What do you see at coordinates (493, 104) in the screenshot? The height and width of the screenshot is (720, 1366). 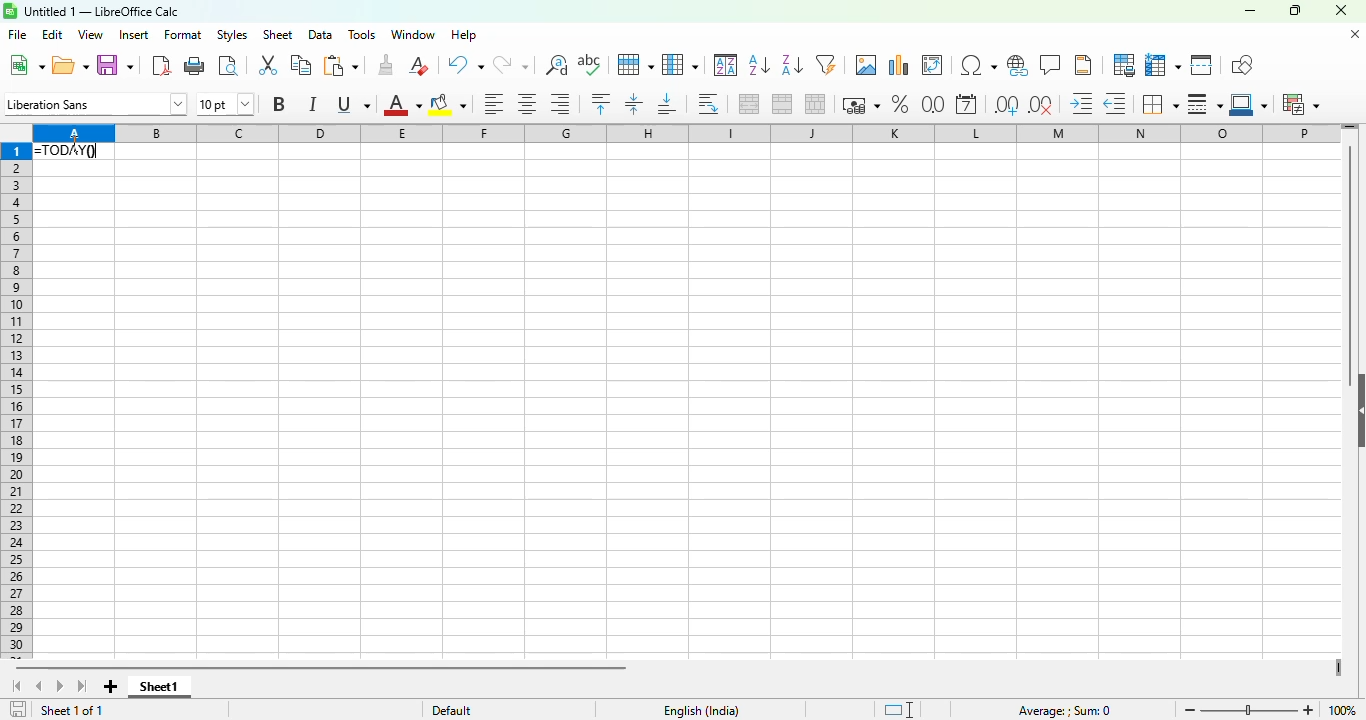 I see `align left` at bounding box center [493, 104].